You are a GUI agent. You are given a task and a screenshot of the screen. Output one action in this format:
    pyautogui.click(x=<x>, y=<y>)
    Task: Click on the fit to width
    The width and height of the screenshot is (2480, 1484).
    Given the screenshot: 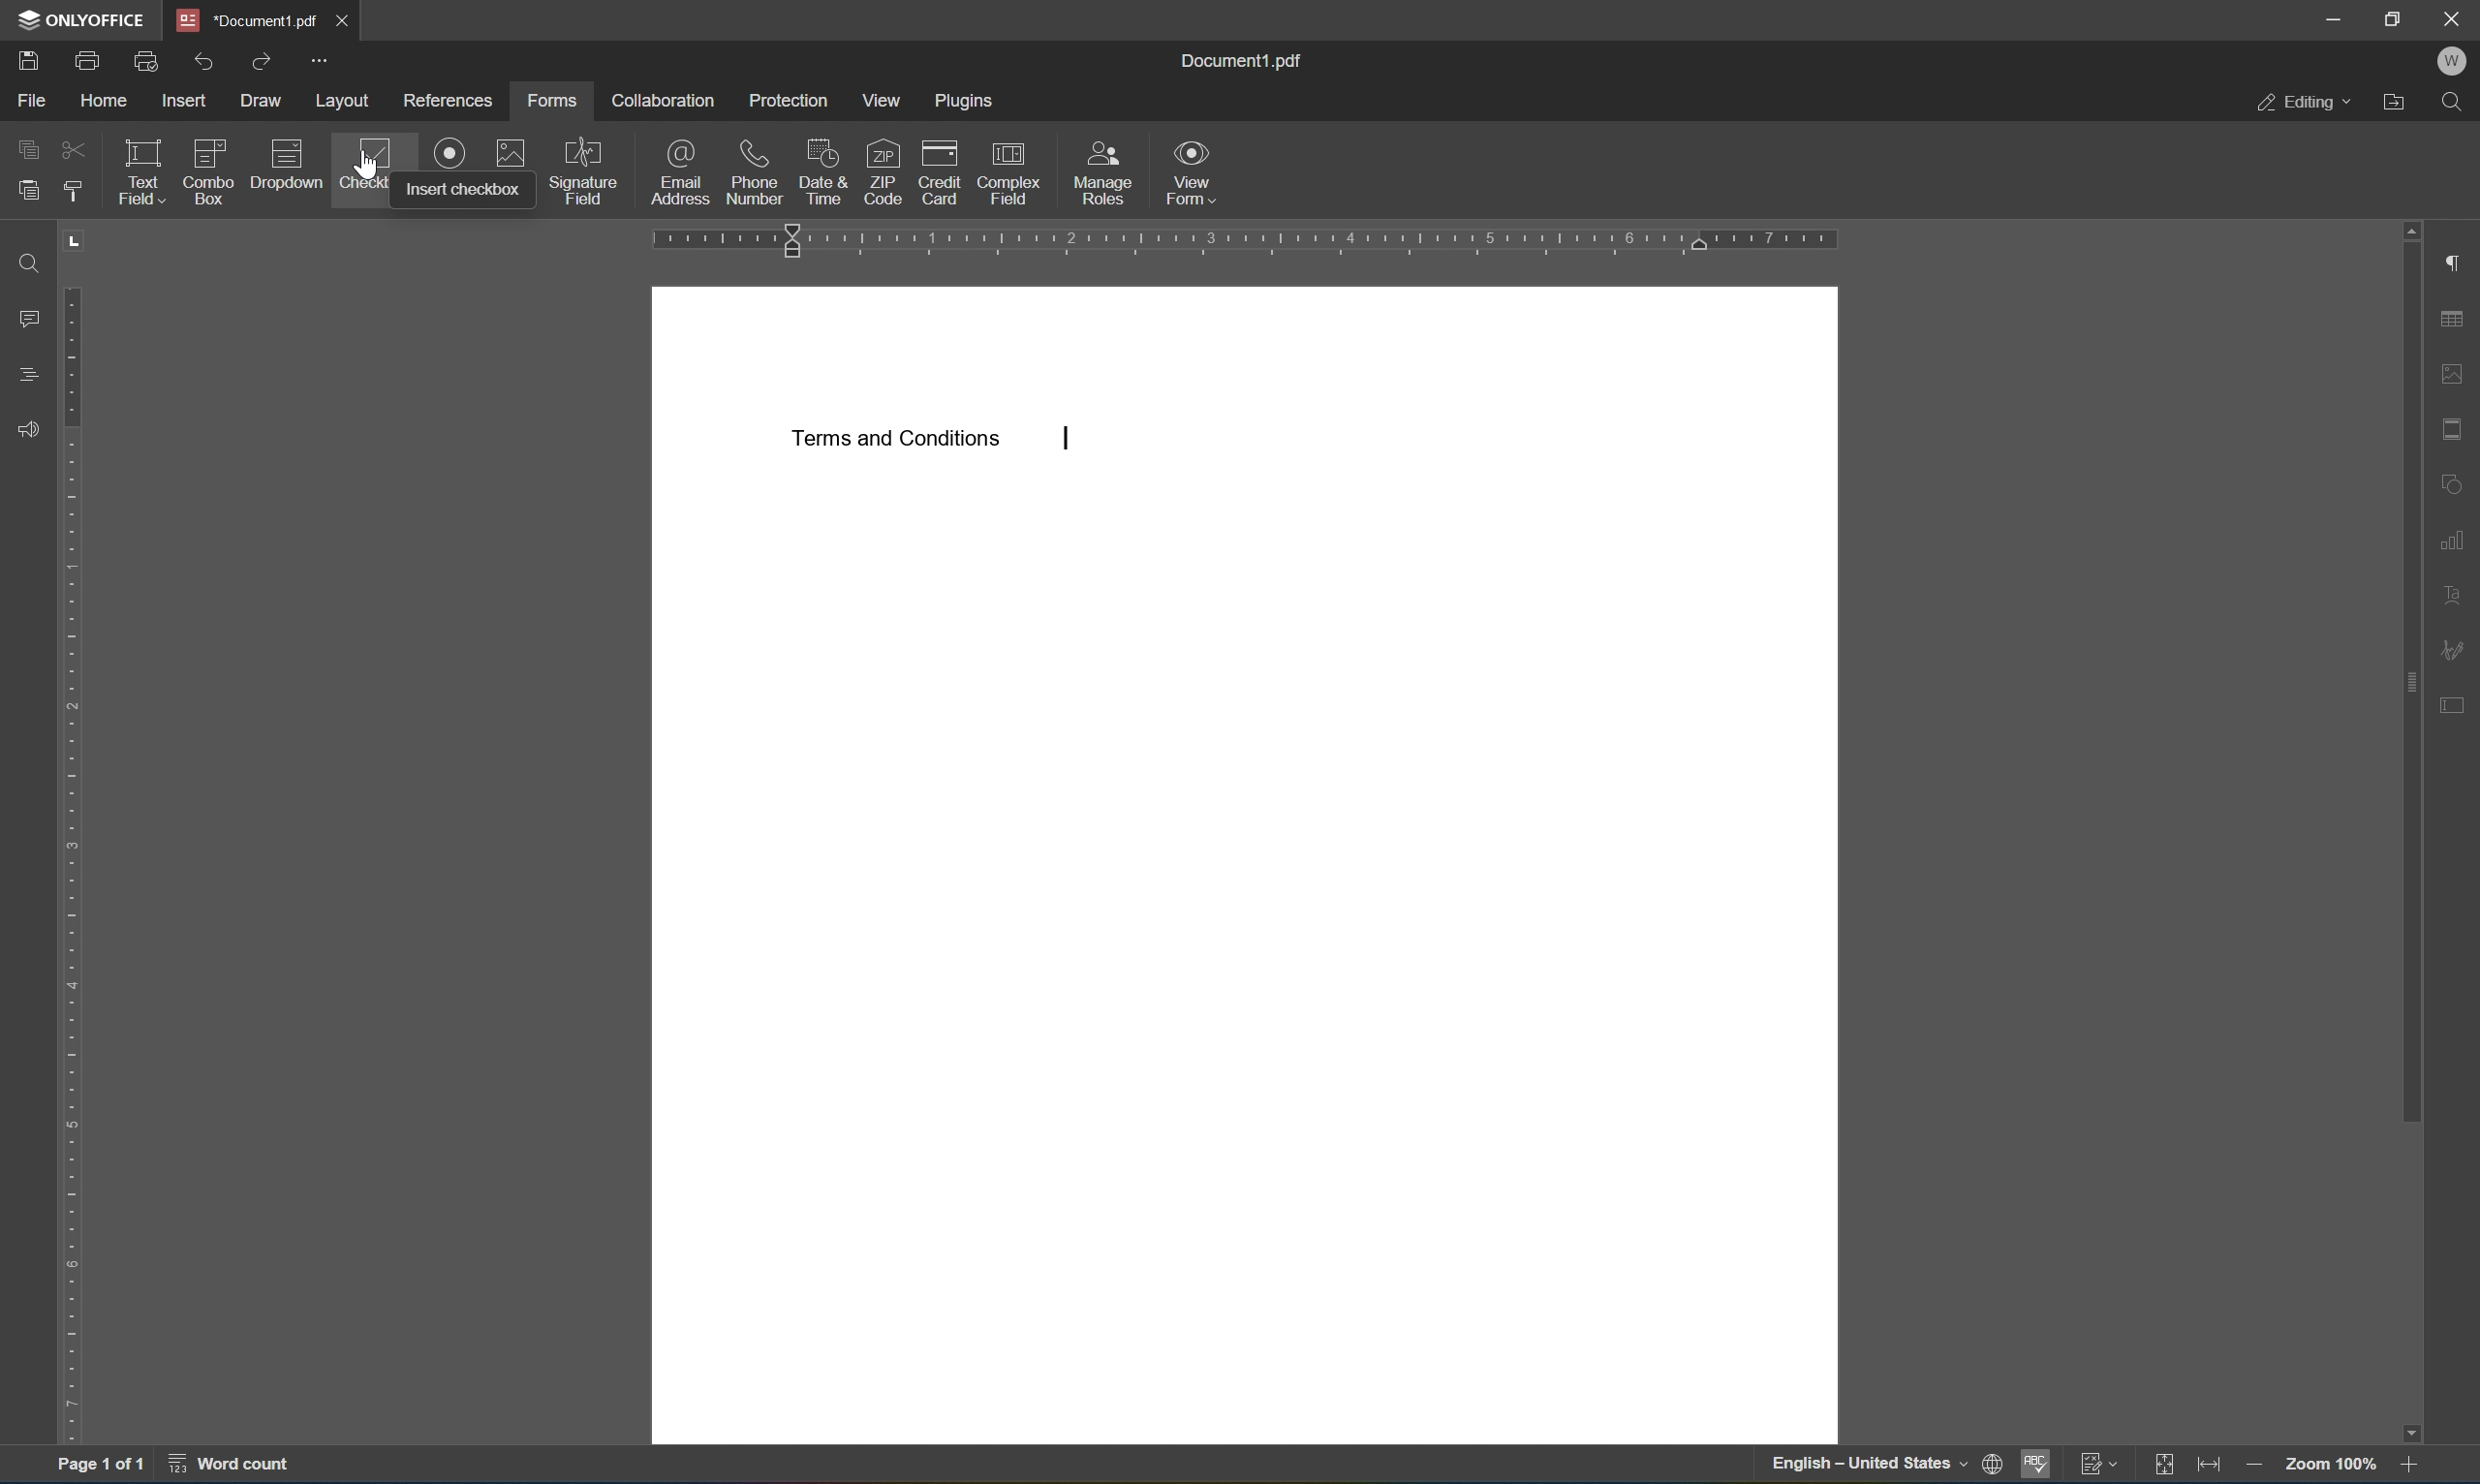 What is the action you would take?
    pyautogui.click(x=2207, y=1467)
    